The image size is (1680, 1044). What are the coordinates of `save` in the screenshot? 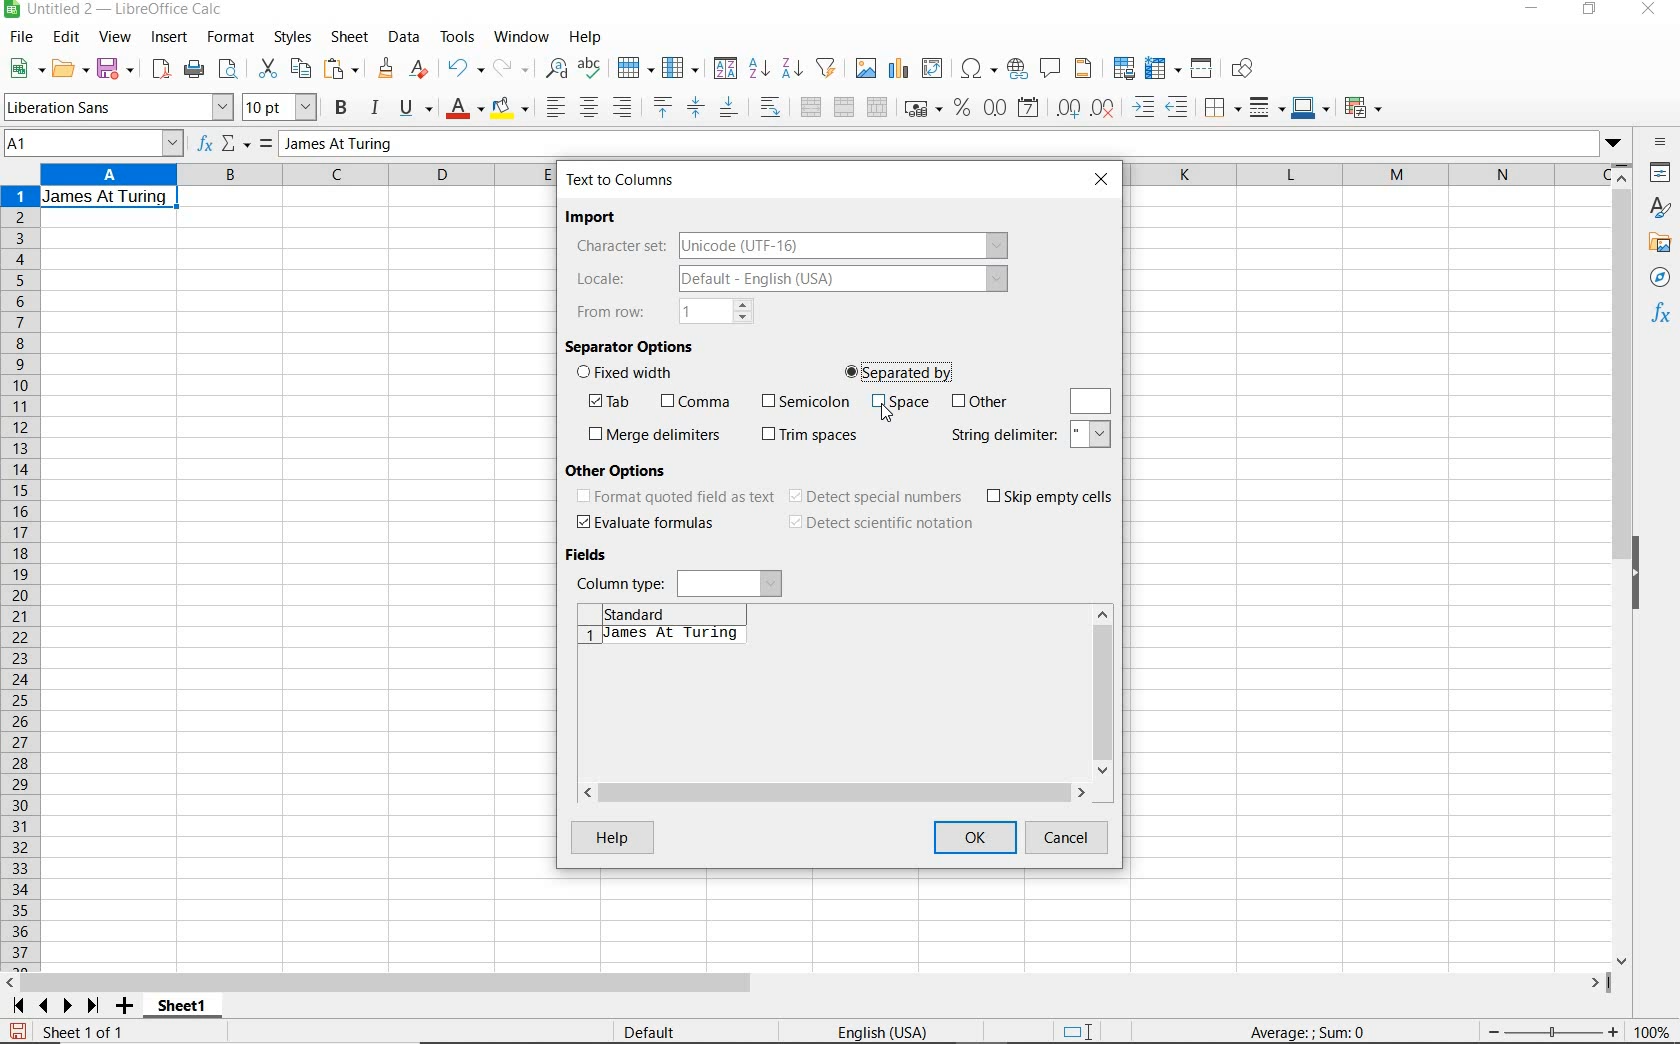 It's located at (116, 68).